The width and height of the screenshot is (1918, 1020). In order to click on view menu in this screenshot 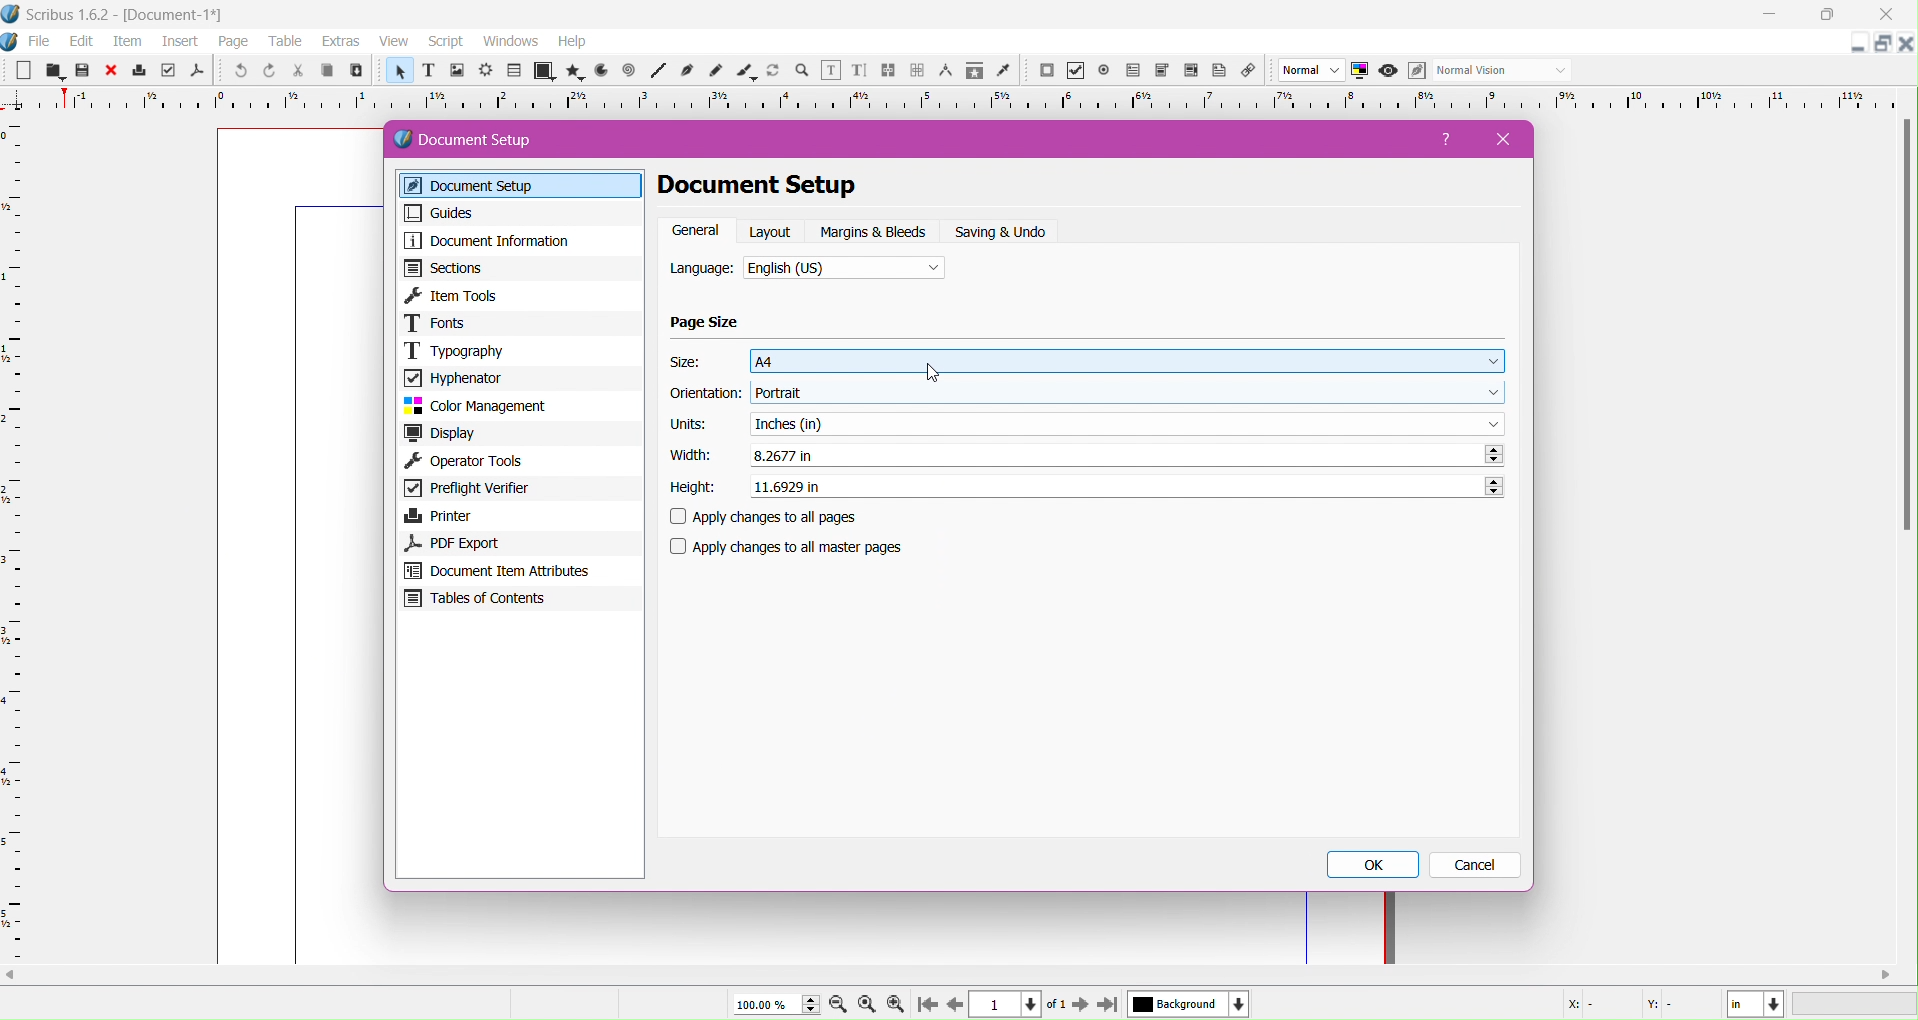, I will do `click(394, 42)`.